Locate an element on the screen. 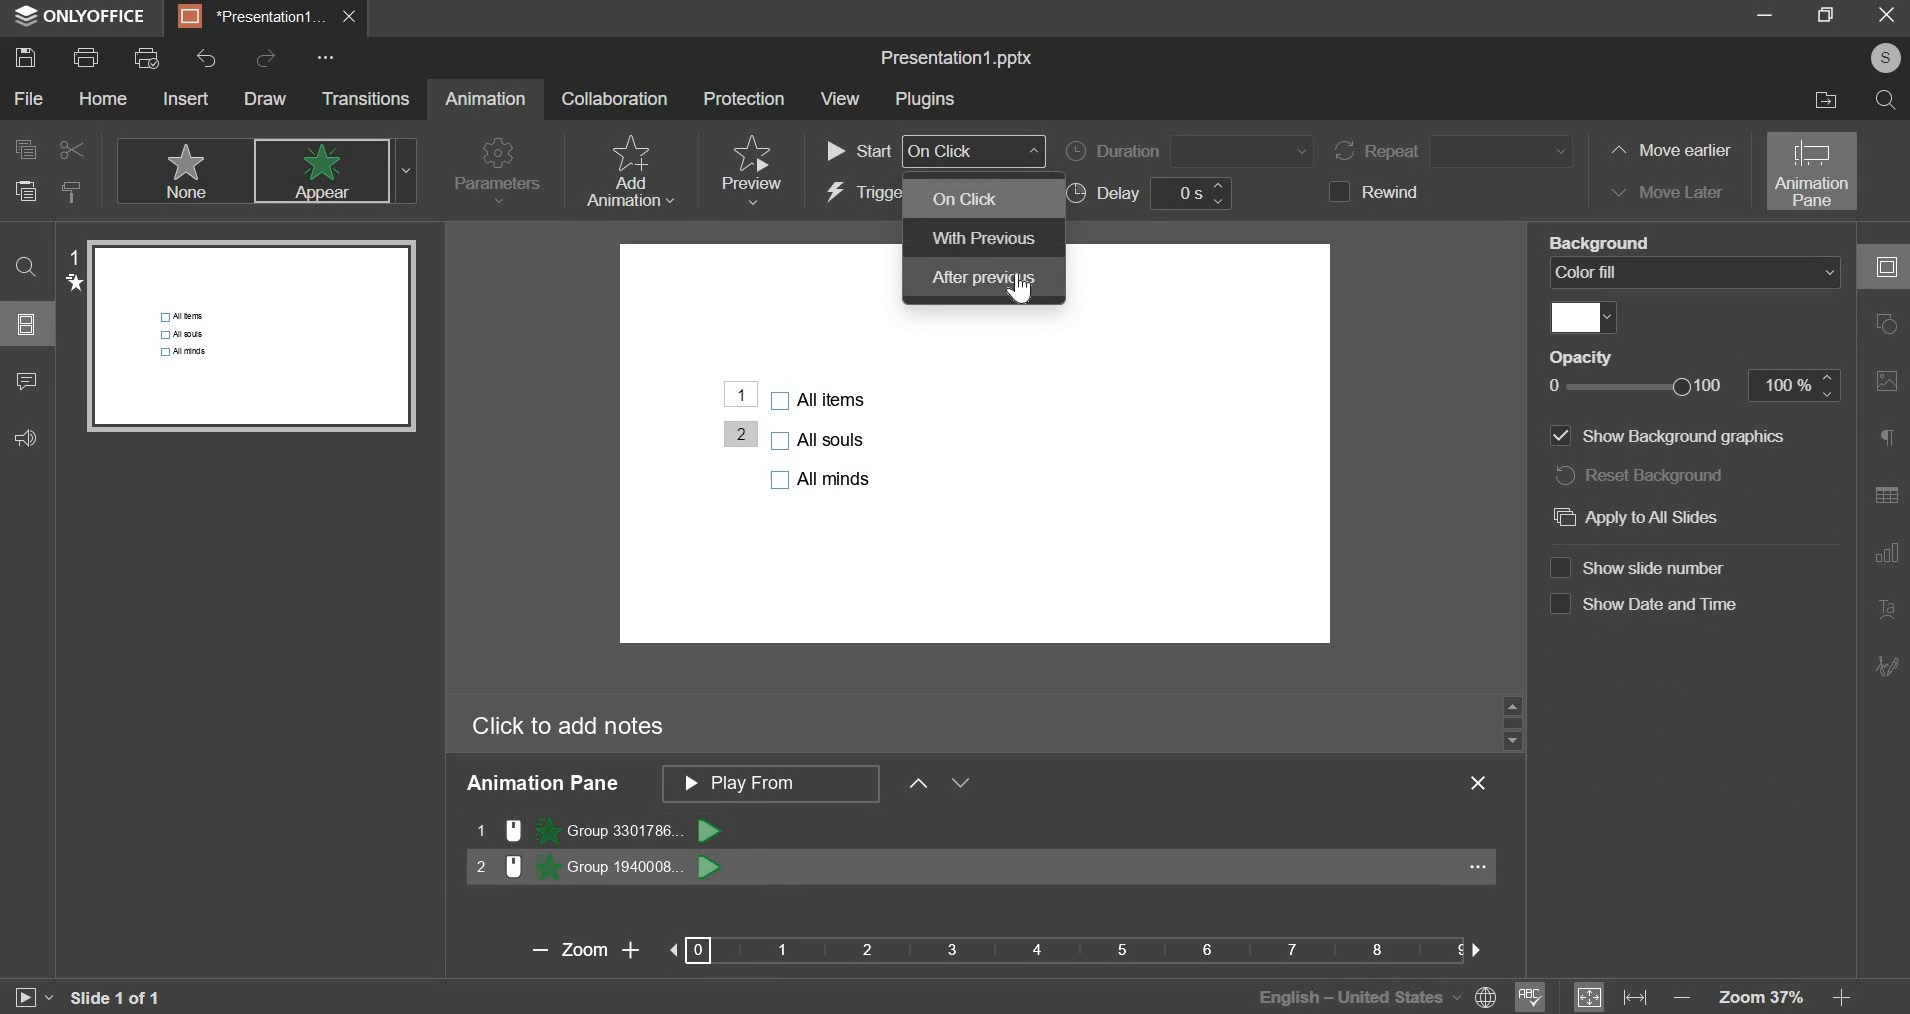 The height and width of the screenshot is (1014, 1910). maximize is located at coordinates (1825, 17).